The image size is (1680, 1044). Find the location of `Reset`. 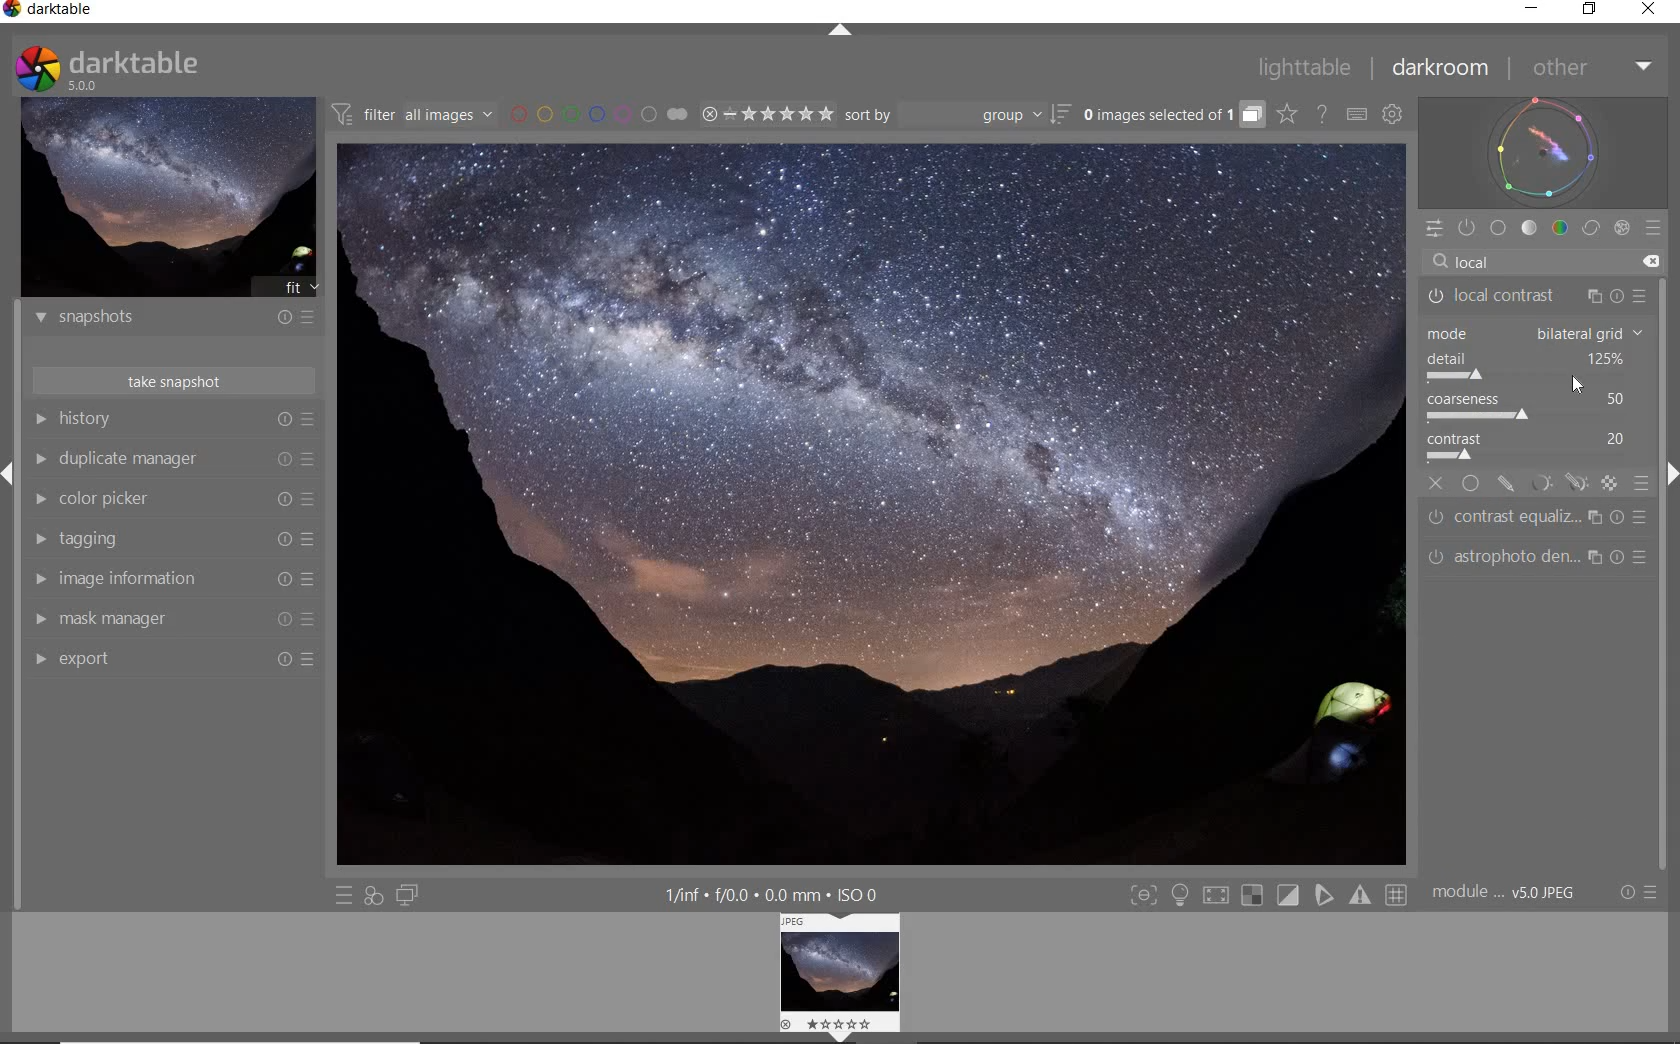

Reset is located at coordinates (311, 658).